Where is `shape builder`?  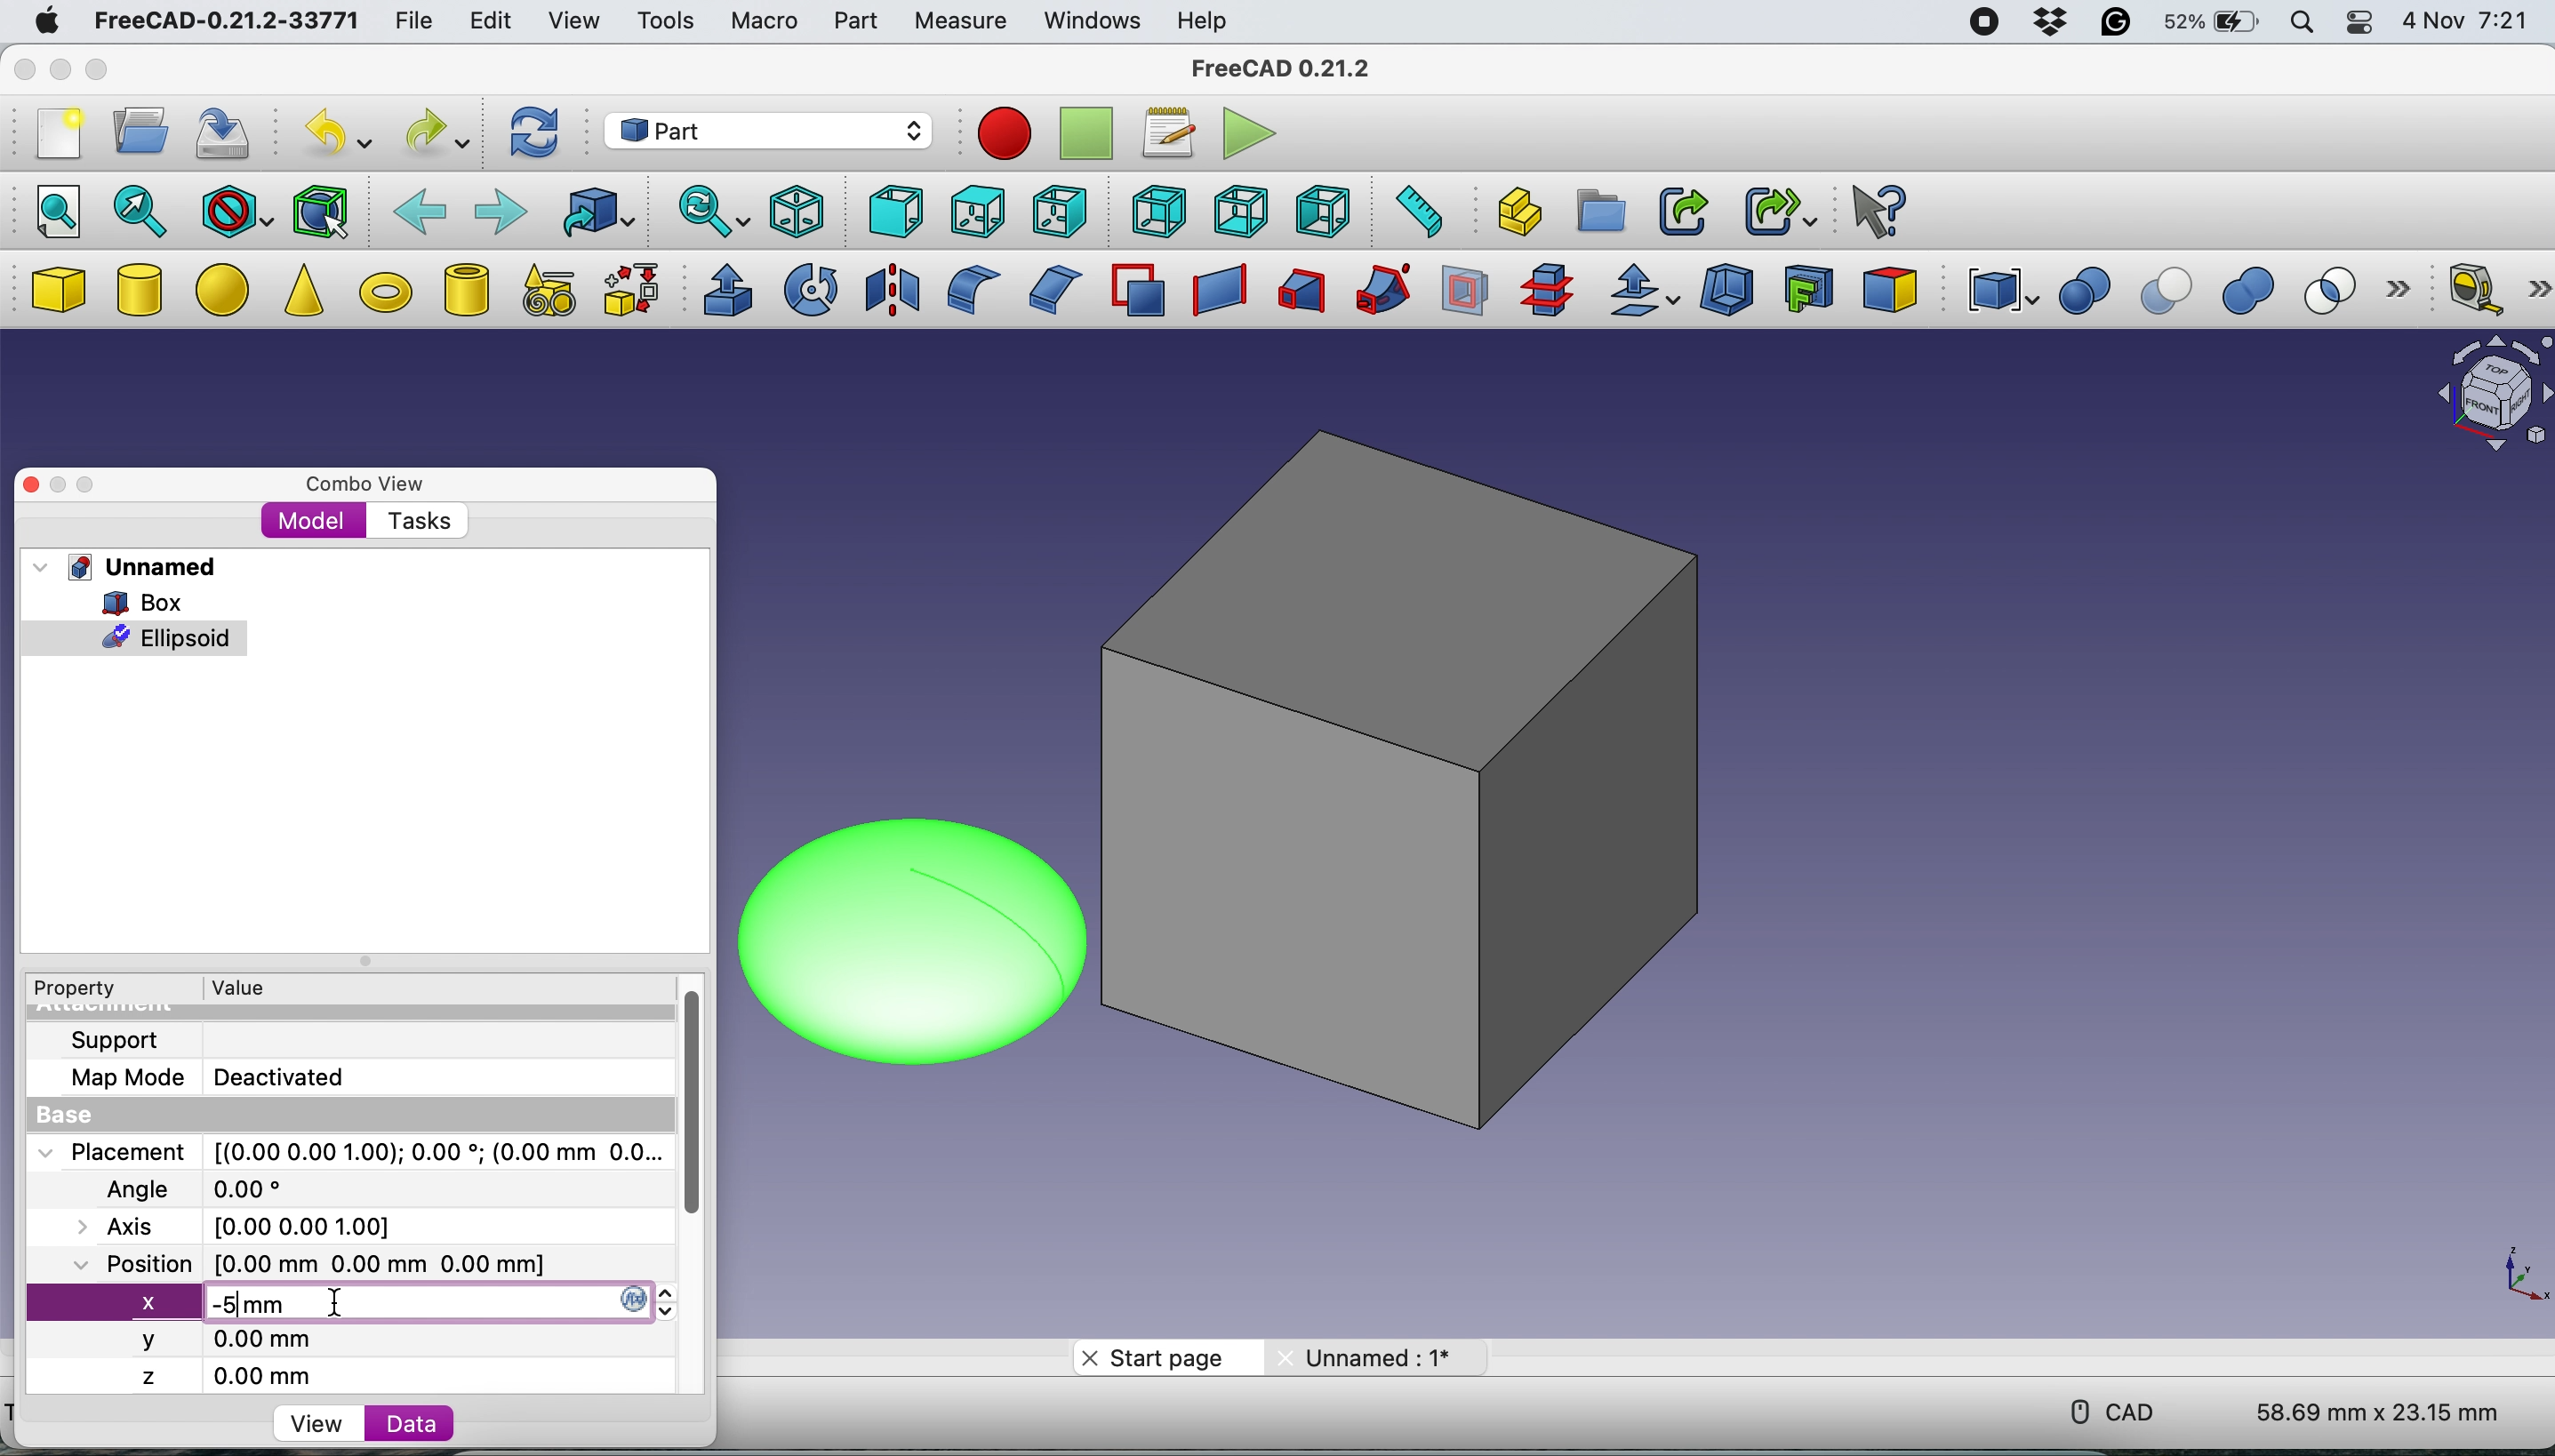
shape builder is located at coordinates (631, 289).